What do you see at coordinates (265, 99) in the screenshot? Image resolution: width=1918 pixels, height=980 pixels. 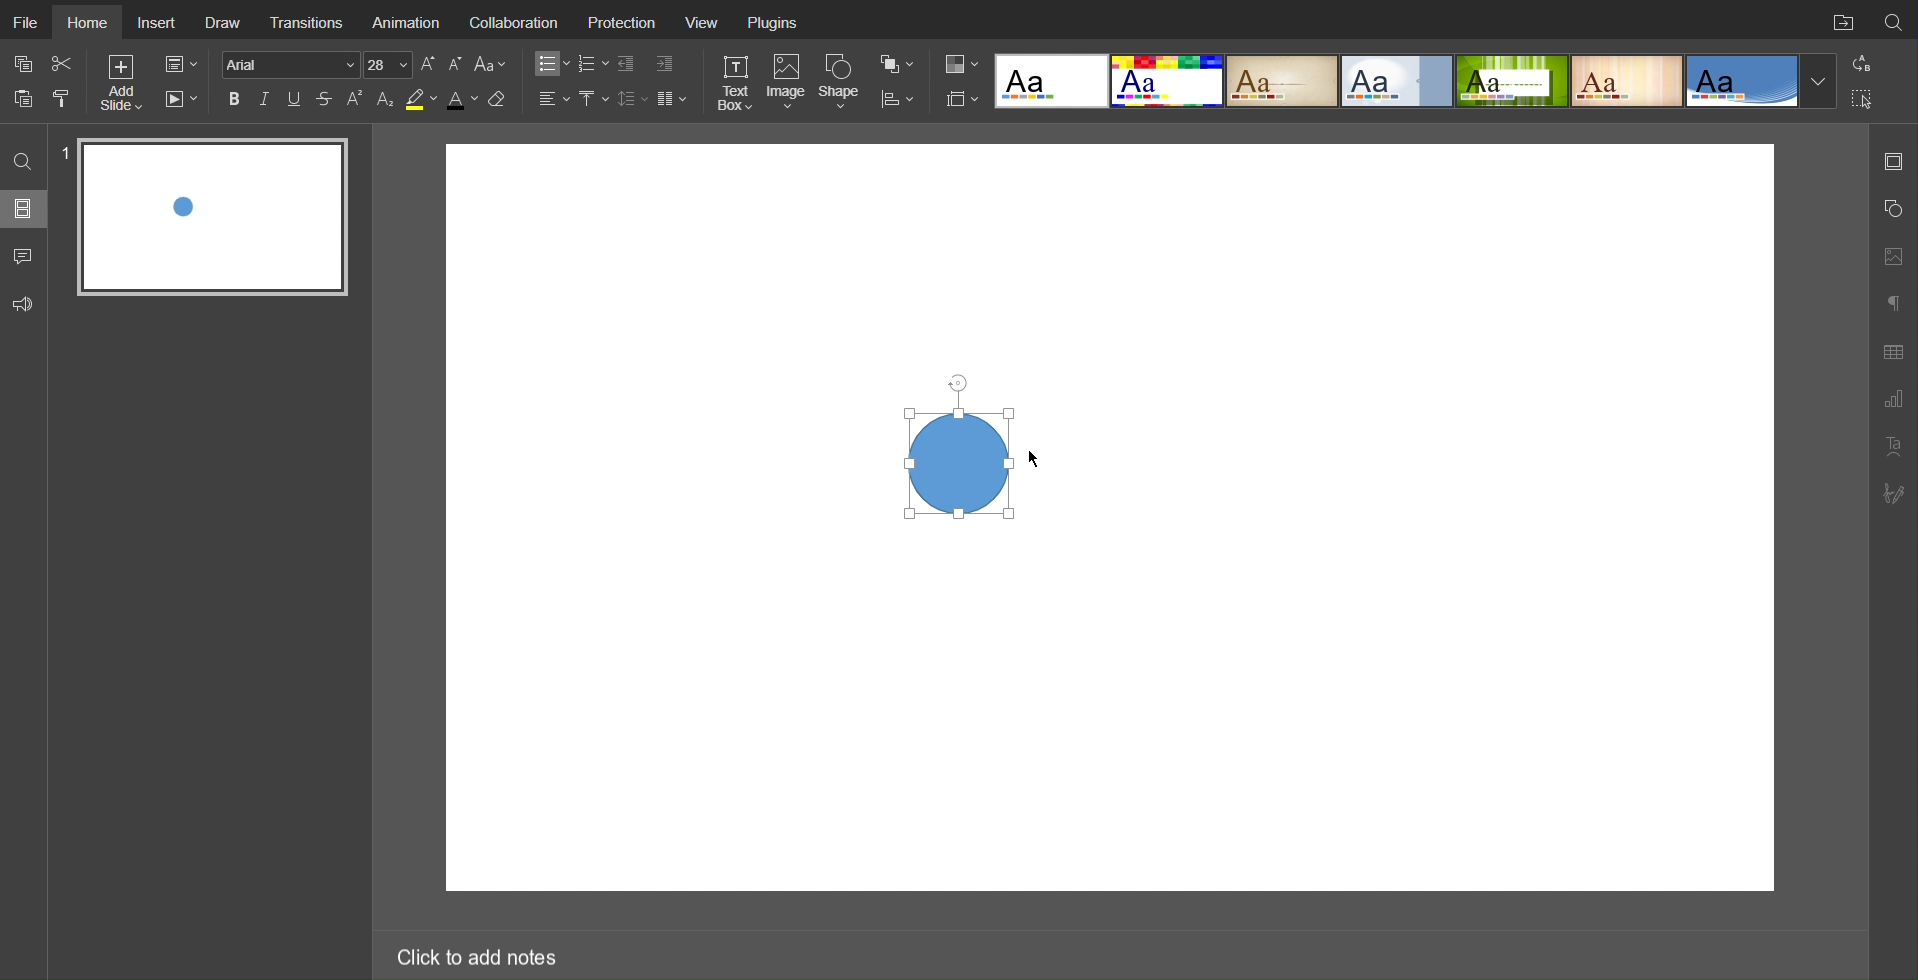 I see `Italics` at bounding box center [265, 99].